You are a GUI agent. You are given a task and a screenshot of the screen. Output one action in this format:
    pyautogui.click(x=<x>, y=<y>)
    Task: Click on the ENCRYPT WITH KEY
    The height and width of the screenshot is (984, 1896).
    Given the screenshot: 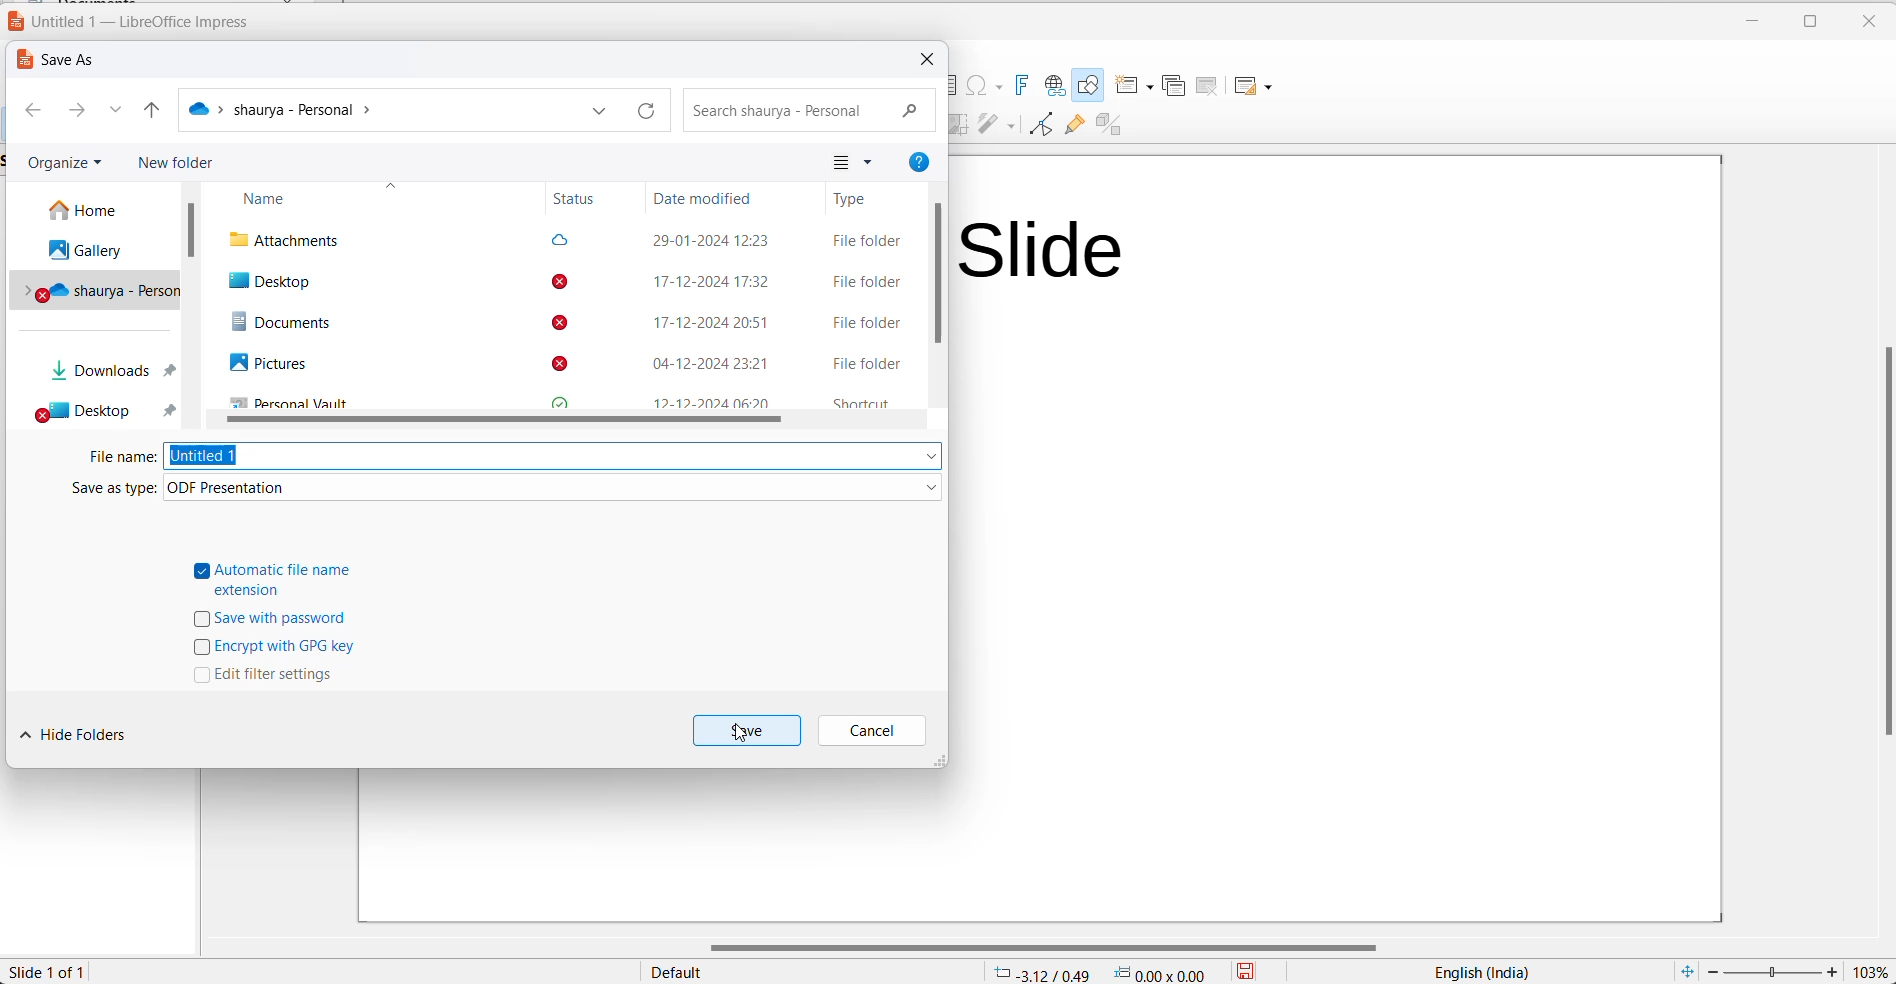 What is the action you would take?
    pyautogui.click(x=276, y=650)
    